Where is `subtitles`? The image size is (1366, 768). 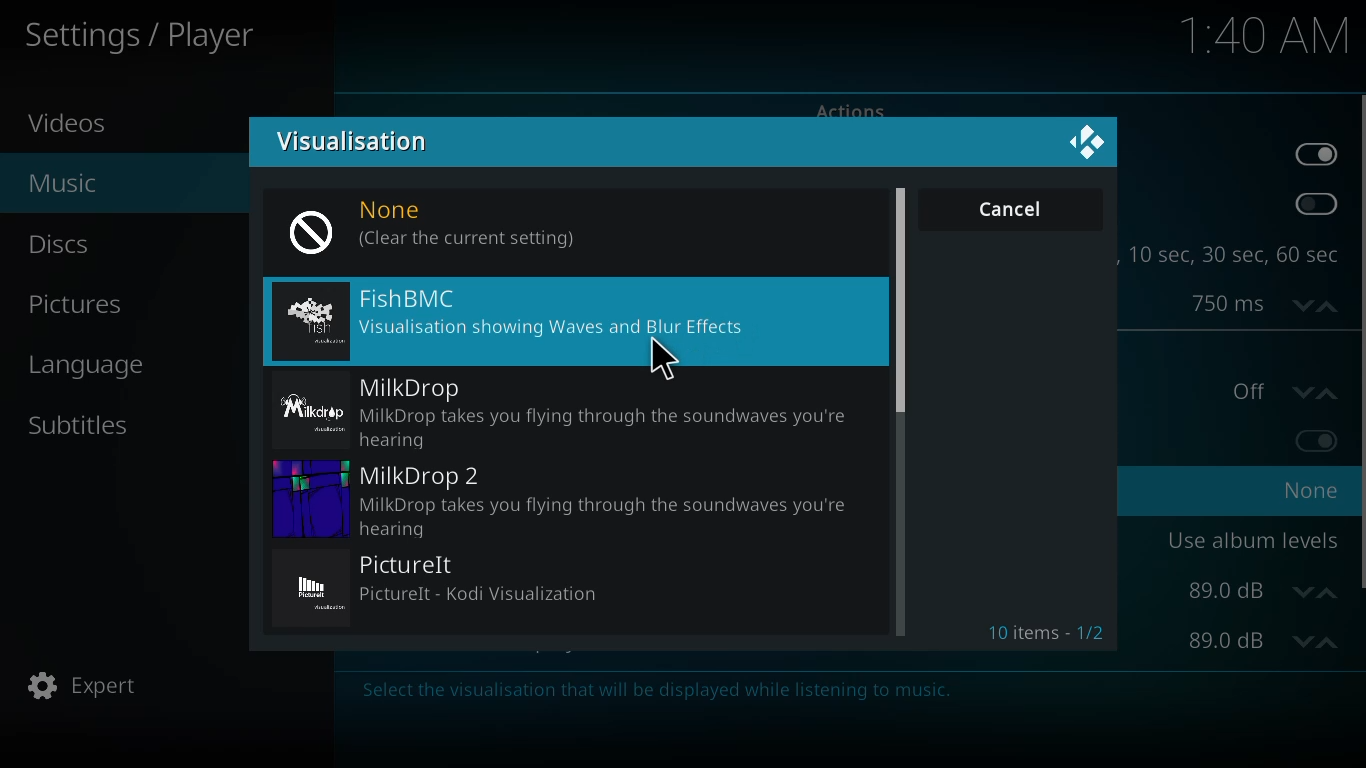
subtitles is located at coordinates (78, 423).